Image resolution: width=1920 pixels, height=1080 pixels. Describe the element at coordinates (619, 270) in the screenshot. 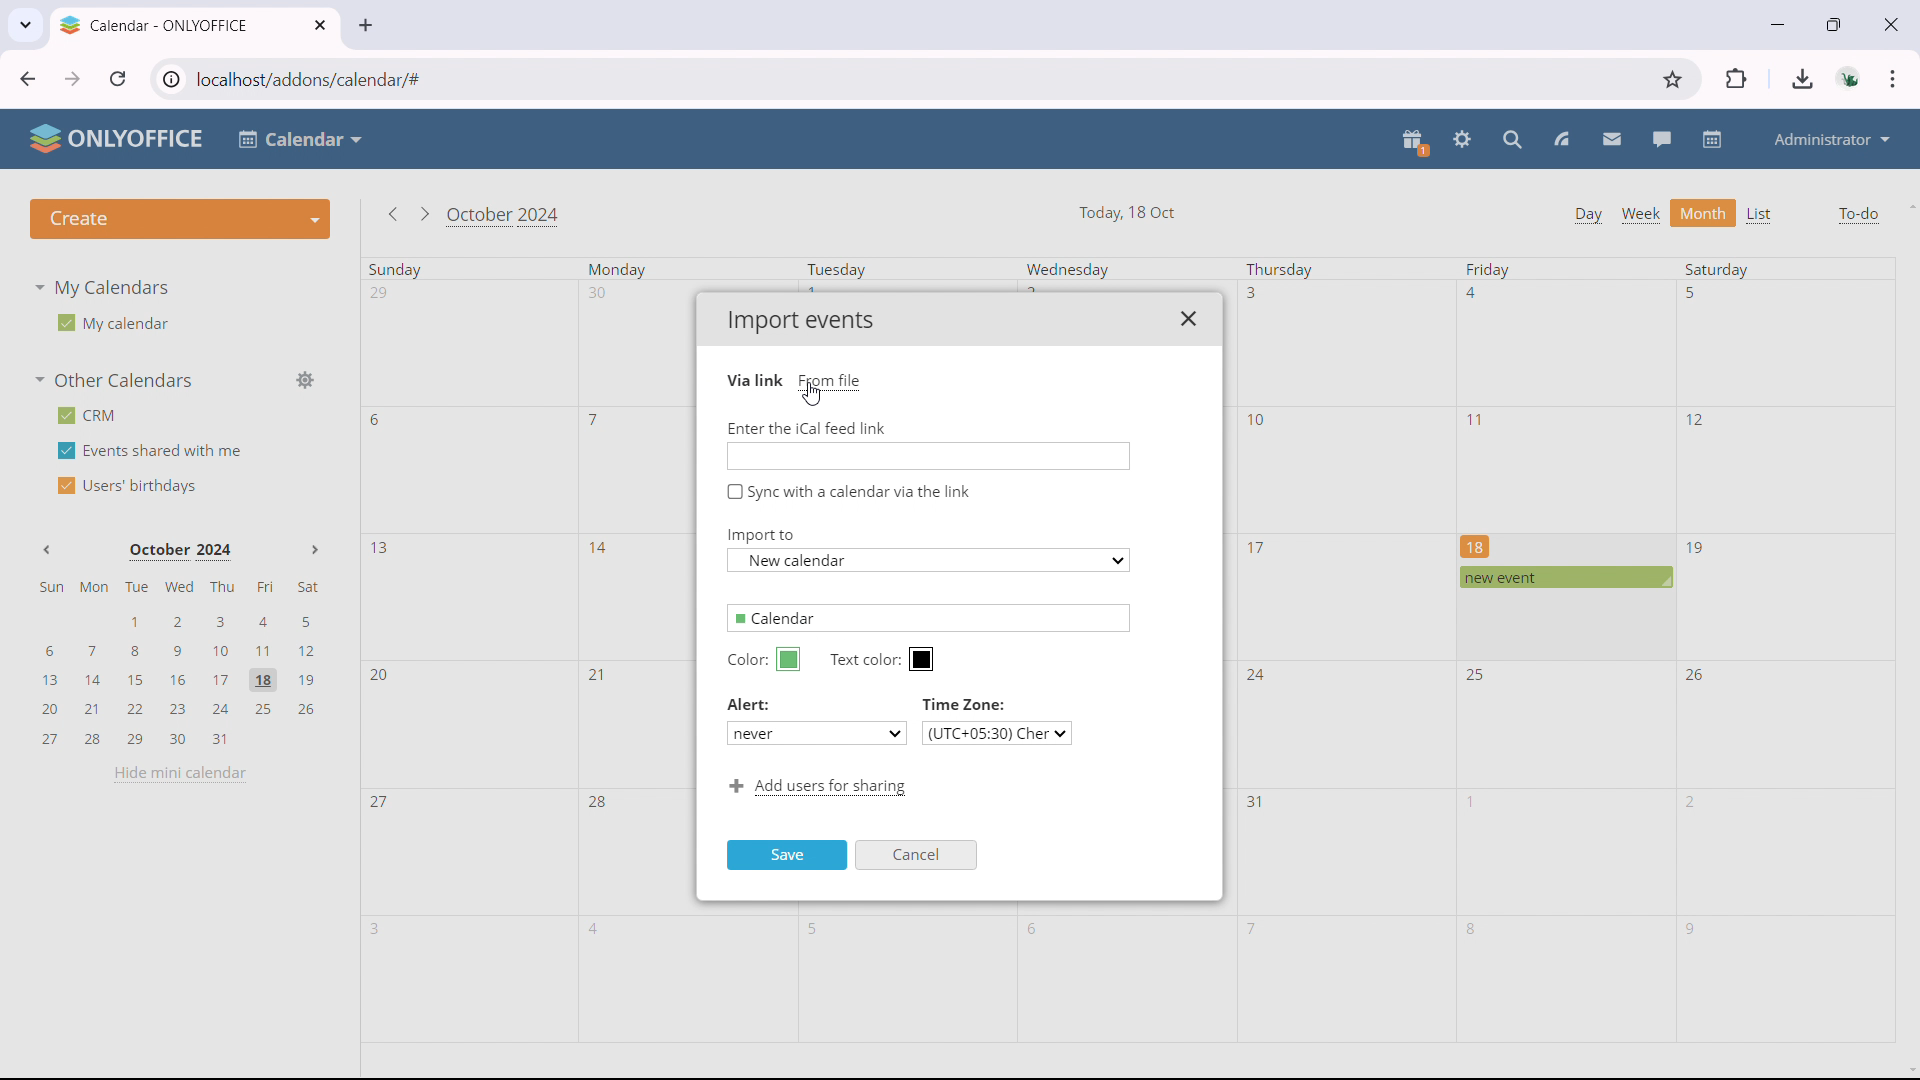

I see `Monday` at that location.